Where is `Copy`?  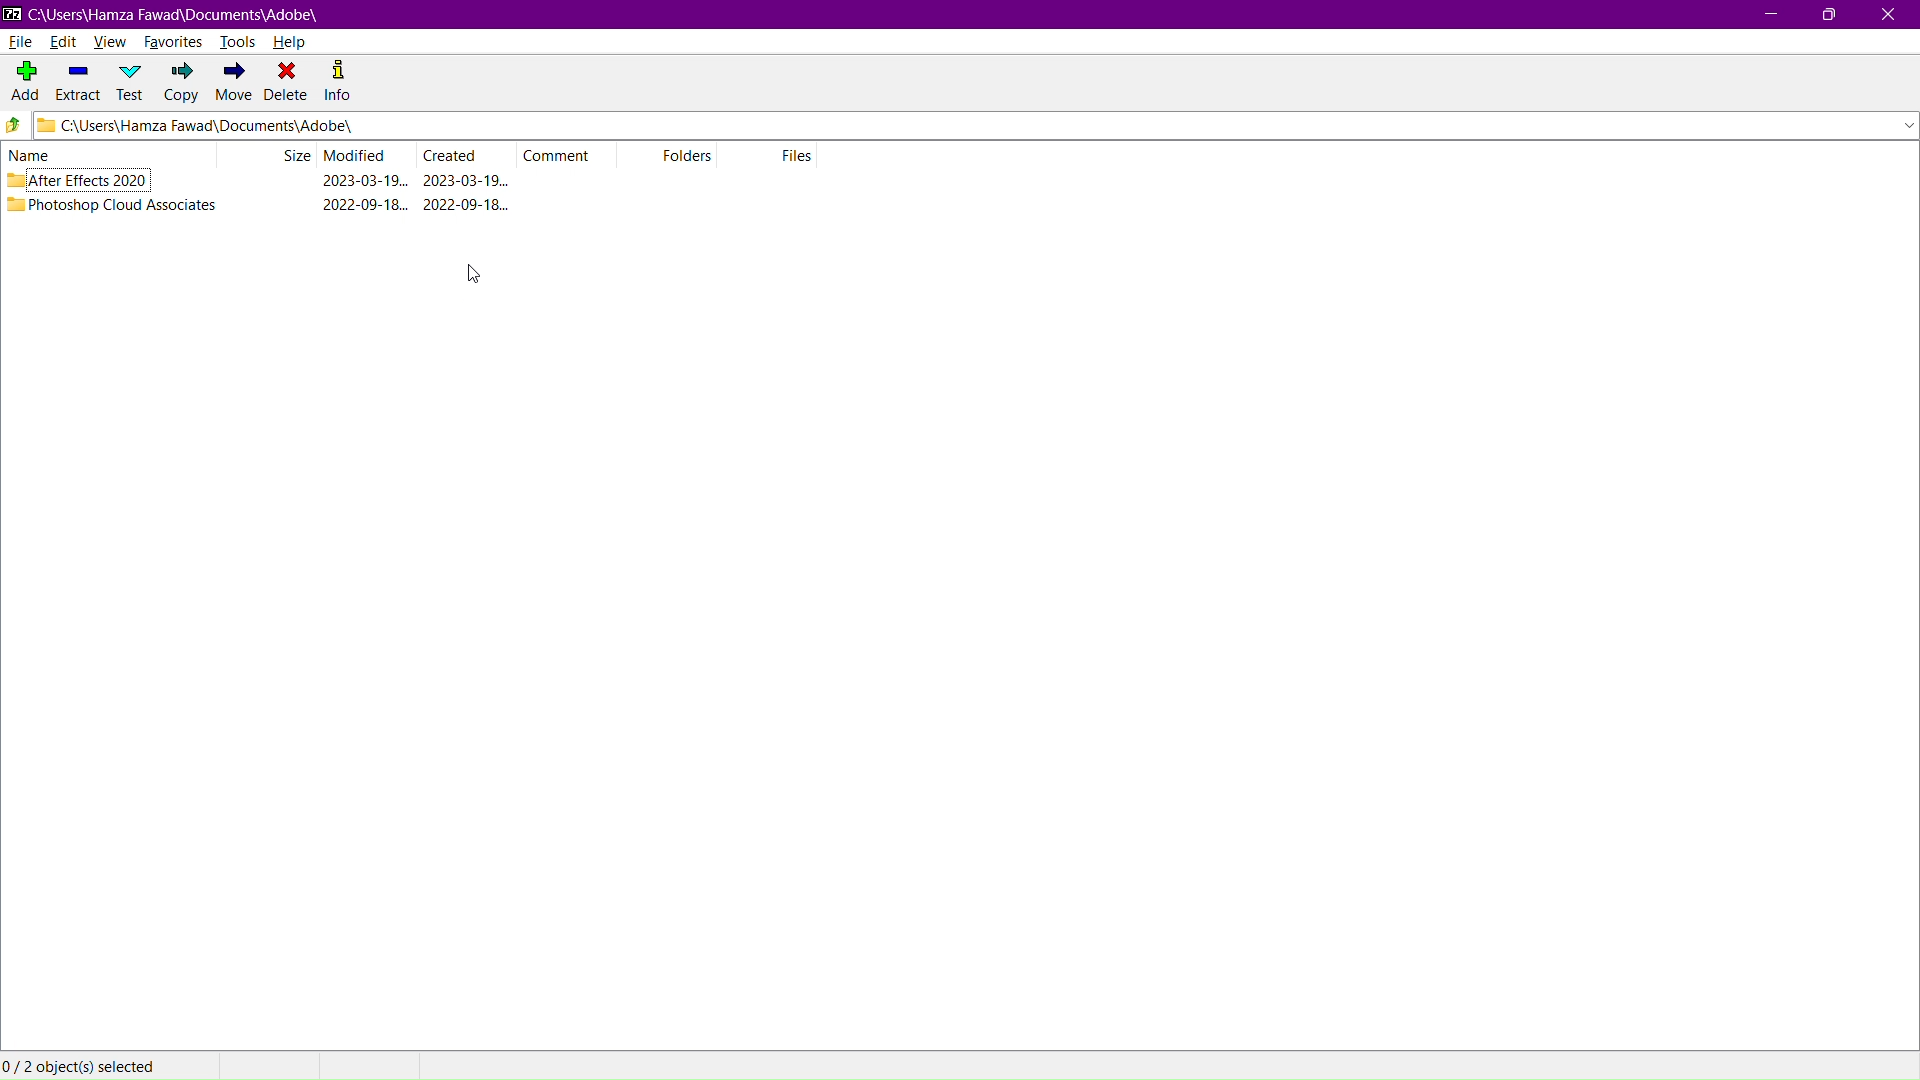 Copy is located at coordinates (178, 83).